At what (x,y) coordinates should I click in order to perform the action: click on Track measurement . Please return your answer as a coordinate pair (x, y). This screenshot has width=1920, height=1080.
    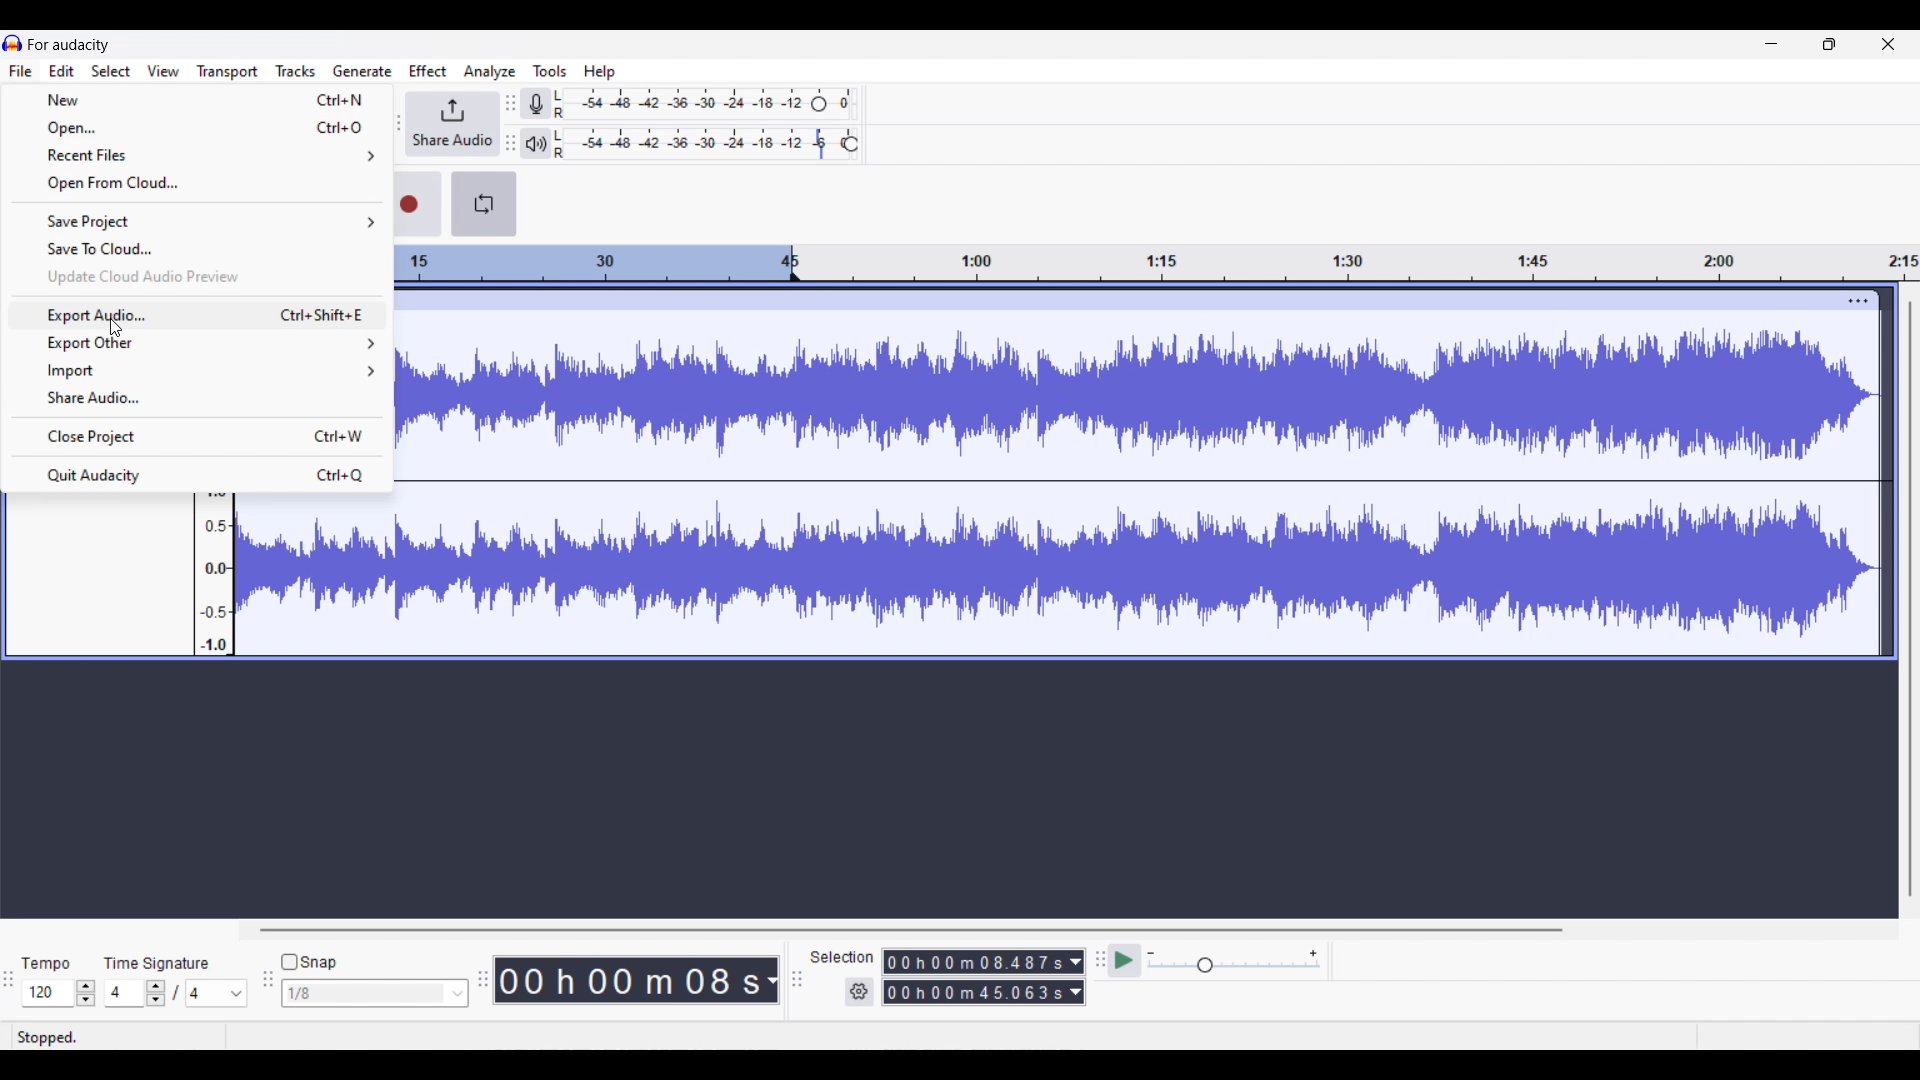
    Looking at the image, I should click on (770, 980).